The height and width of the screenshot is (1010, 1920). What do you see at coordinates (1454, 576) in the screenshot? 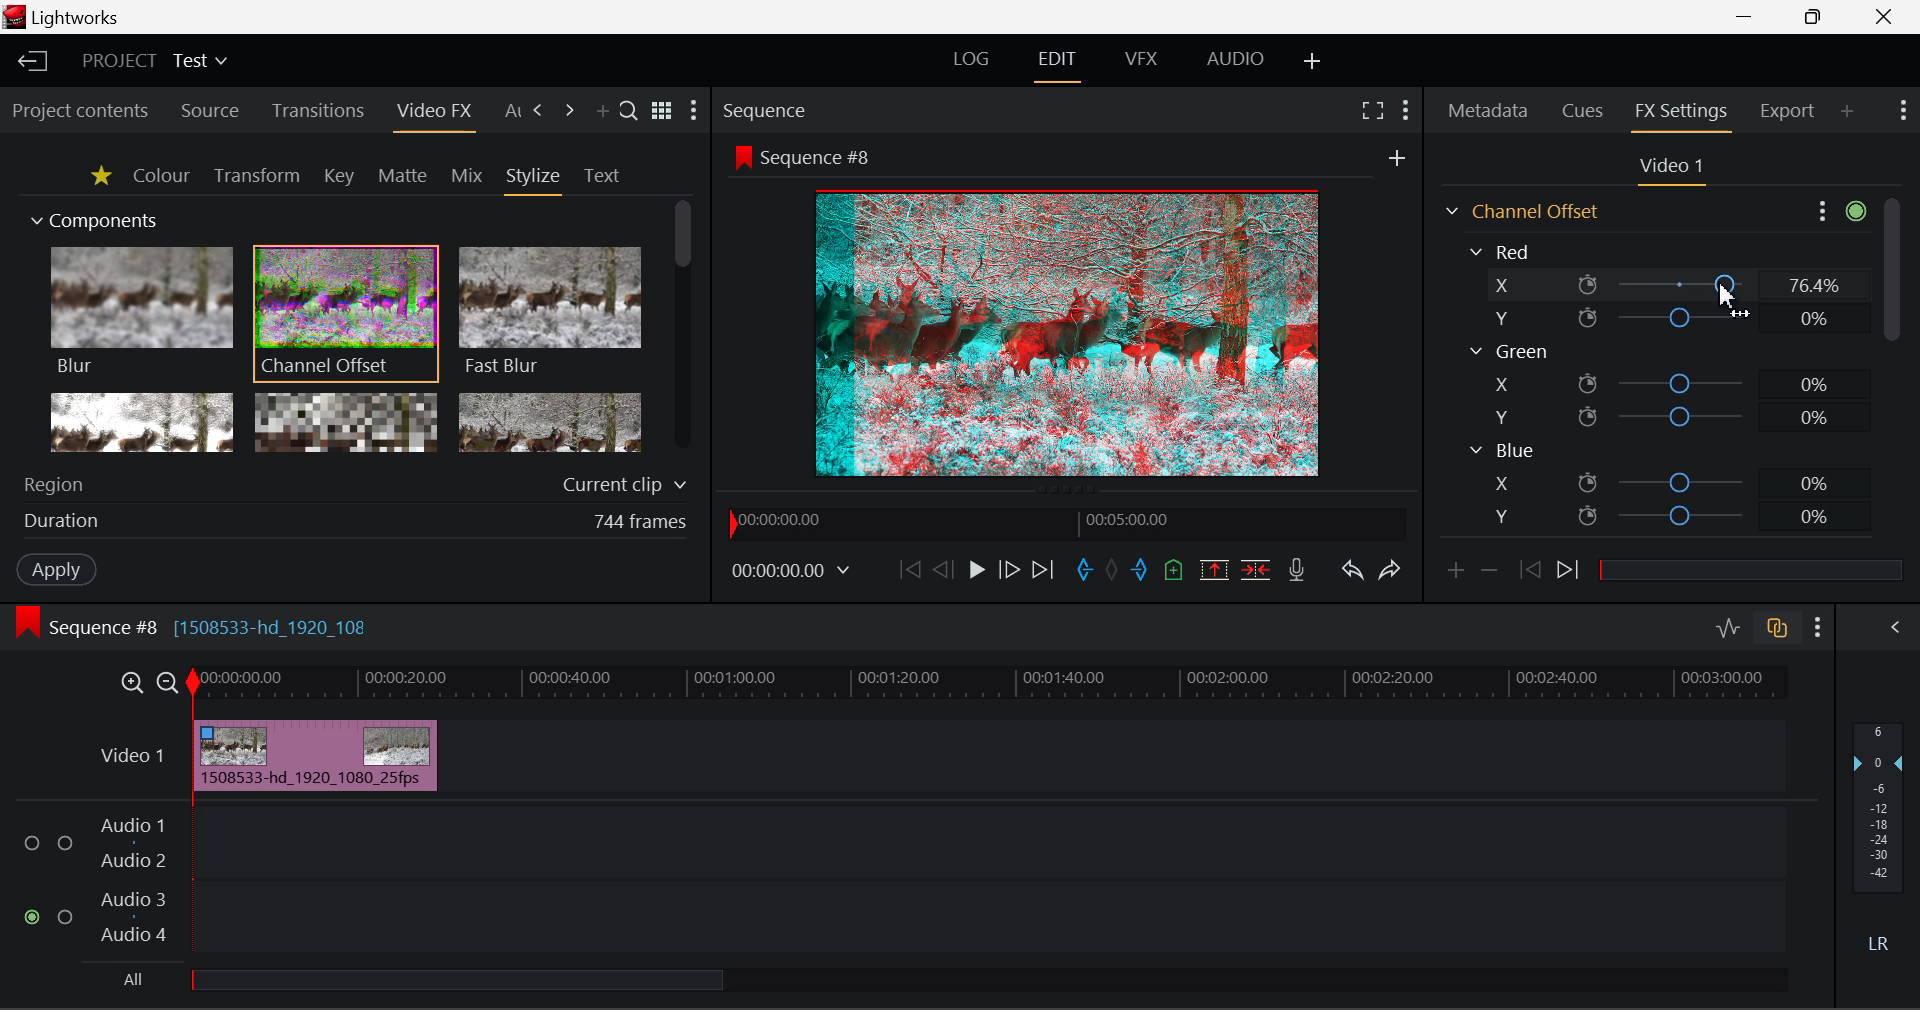
I see `Add keyframe` at bounding box center [1454, 576].